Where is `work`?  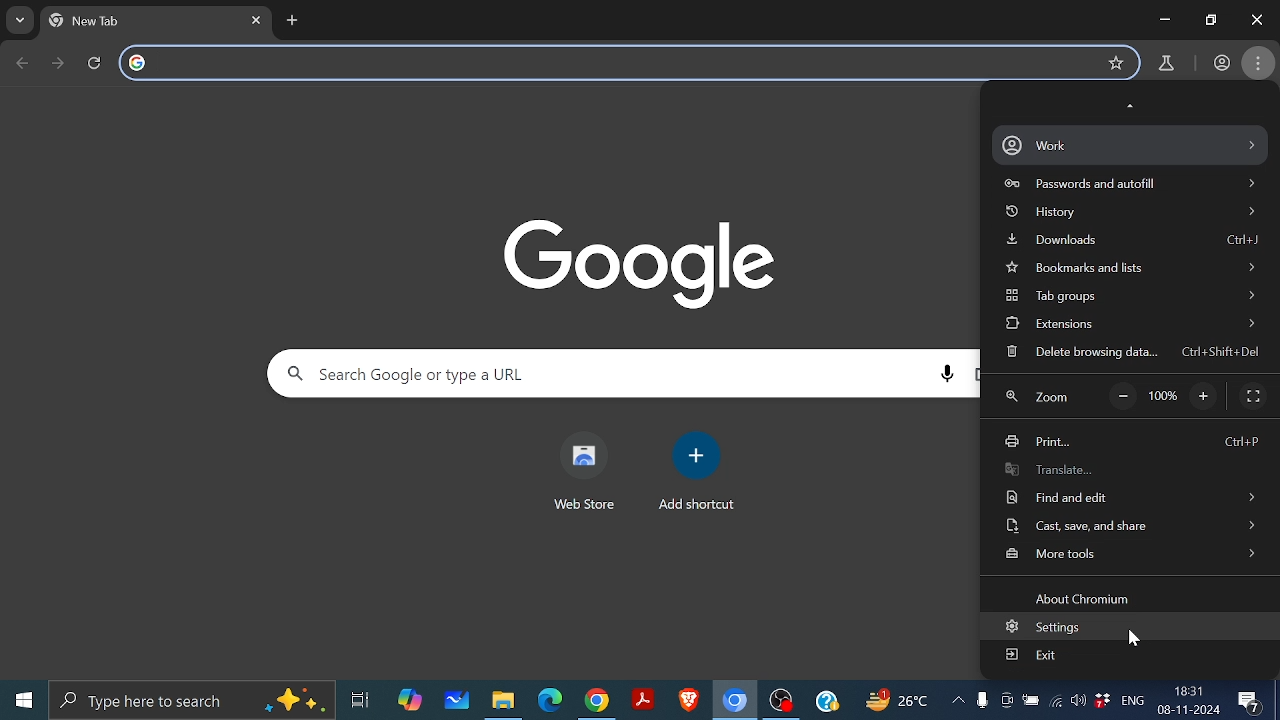
work is located at coordinates (1127, 145).